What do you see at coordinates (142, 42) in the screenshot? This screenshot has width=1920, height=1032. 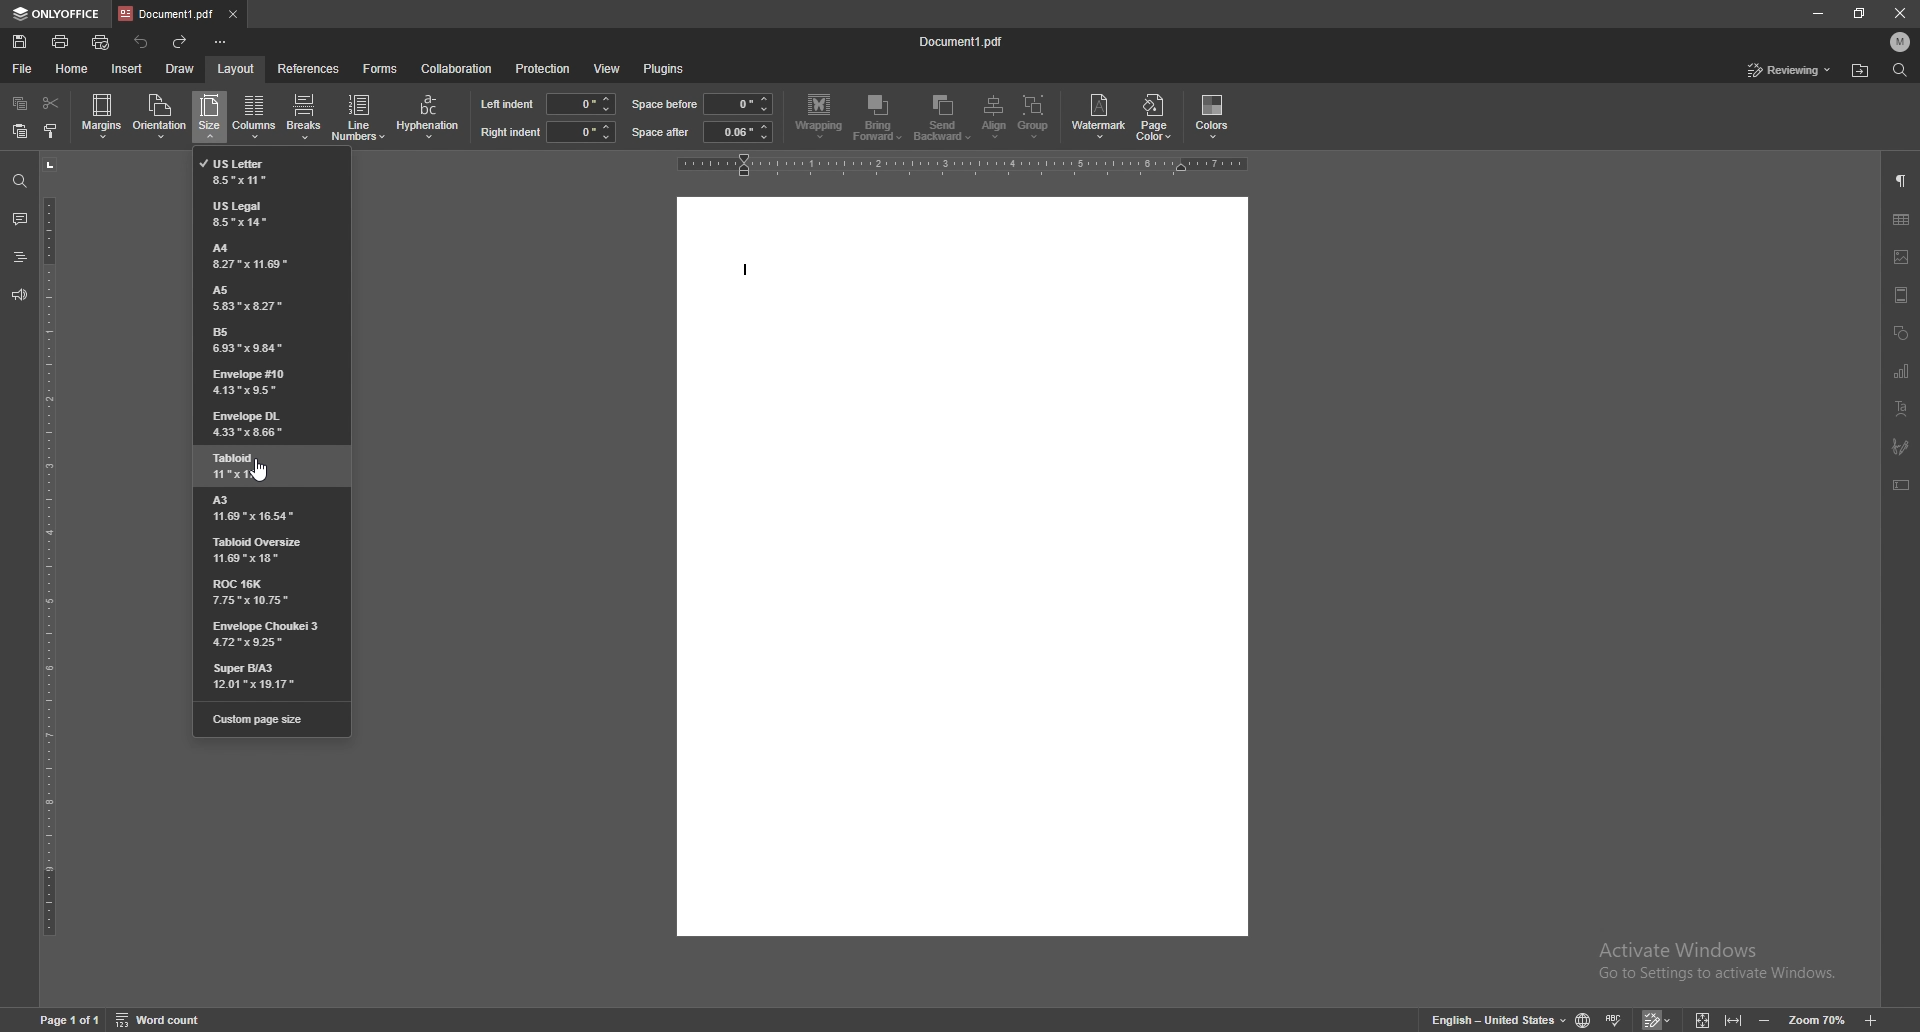 I see `undo` at bounding box center [142, 42].